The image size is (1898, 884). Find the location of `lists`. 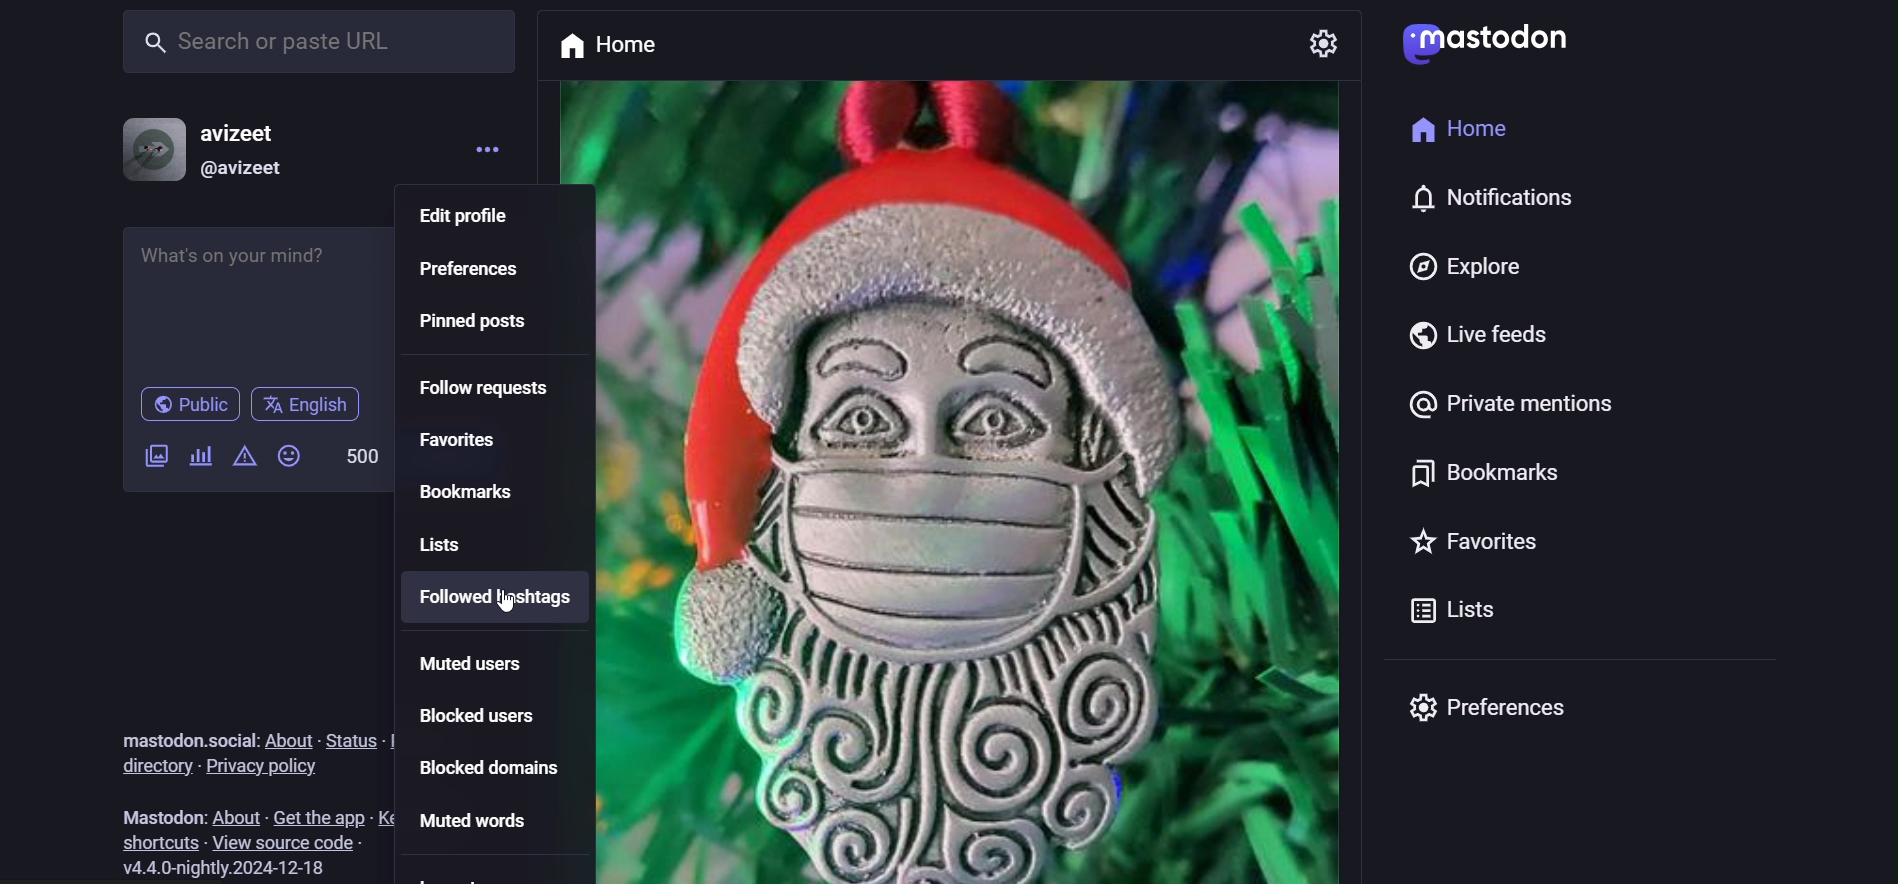

lists is located at coordinates (455, 546).